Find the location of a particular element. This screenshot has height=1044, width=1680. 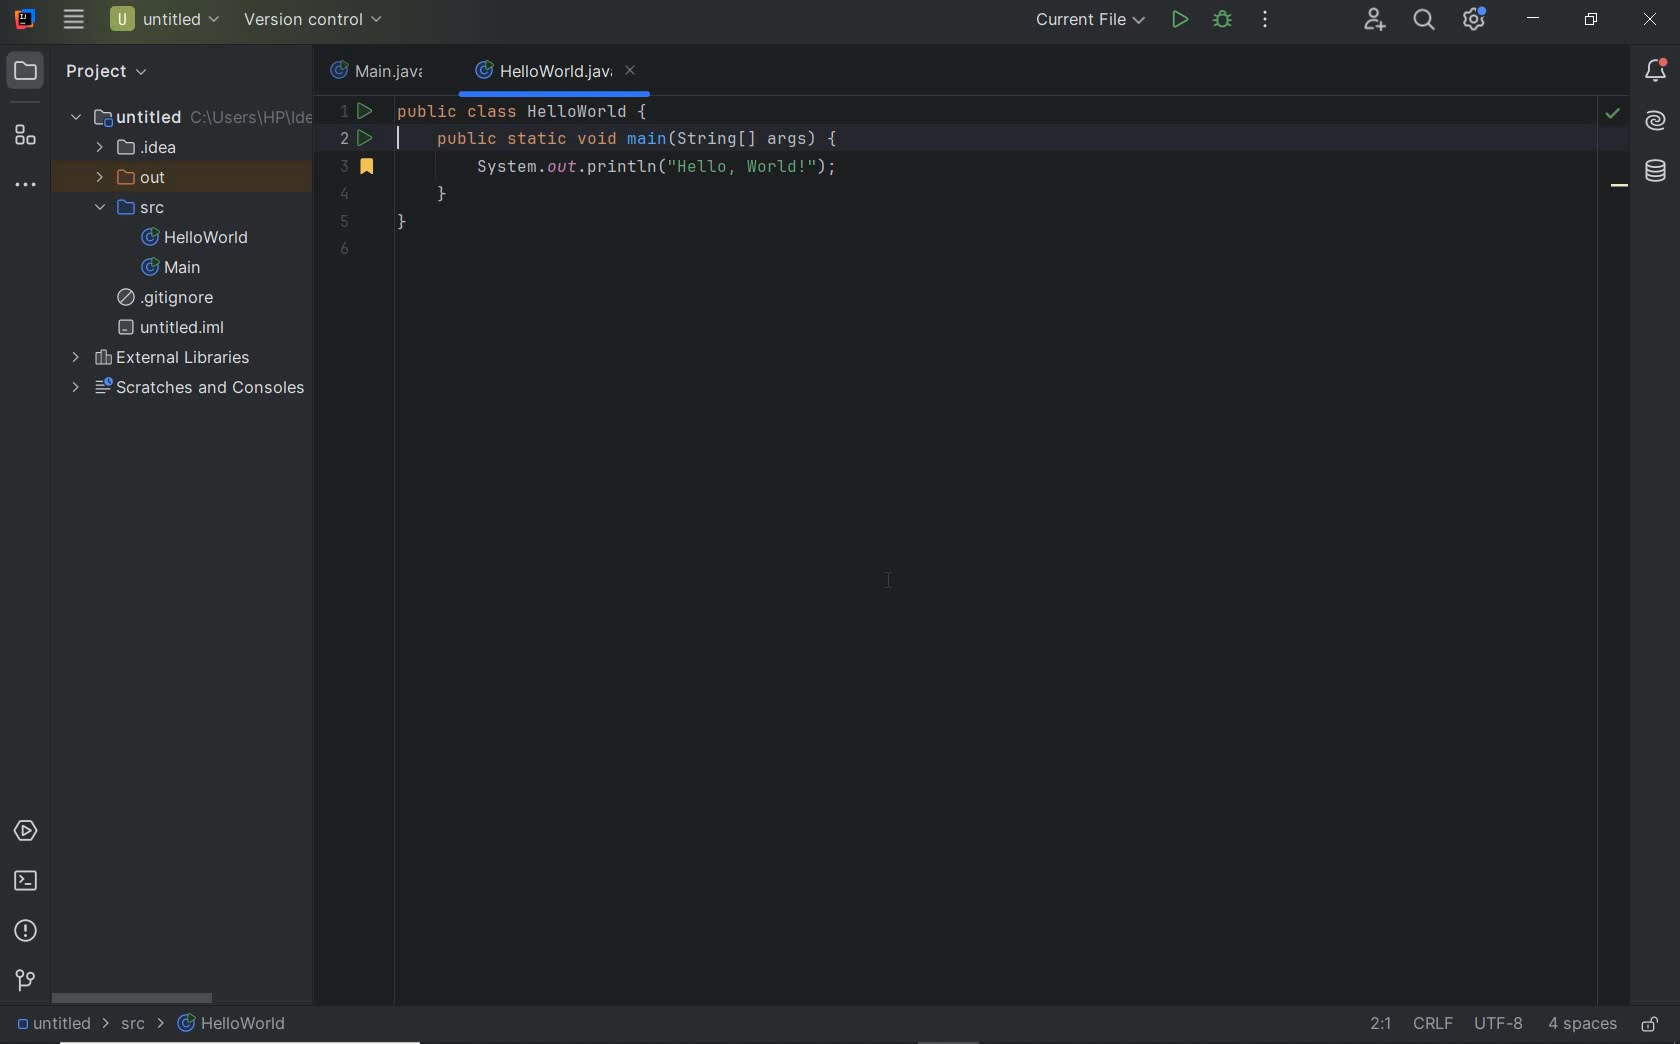

line separator is located at coordinates (1432, 1022).